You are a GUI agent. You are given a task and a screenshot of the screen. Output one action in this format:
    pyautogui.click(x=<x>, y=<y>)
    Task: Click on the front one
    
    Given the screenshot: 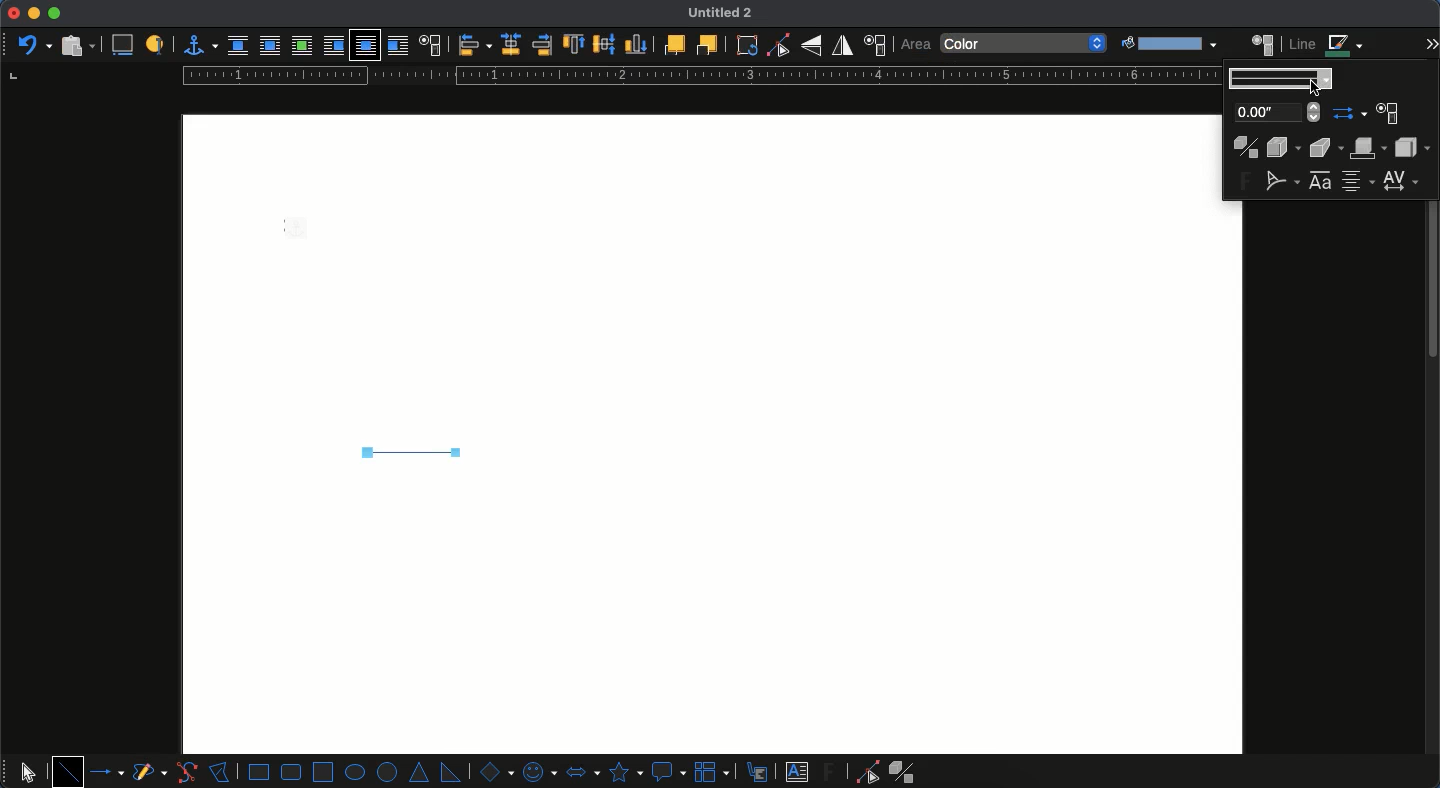 What is the action you would take?
    pyautogui.click(x=673, y=44)
    